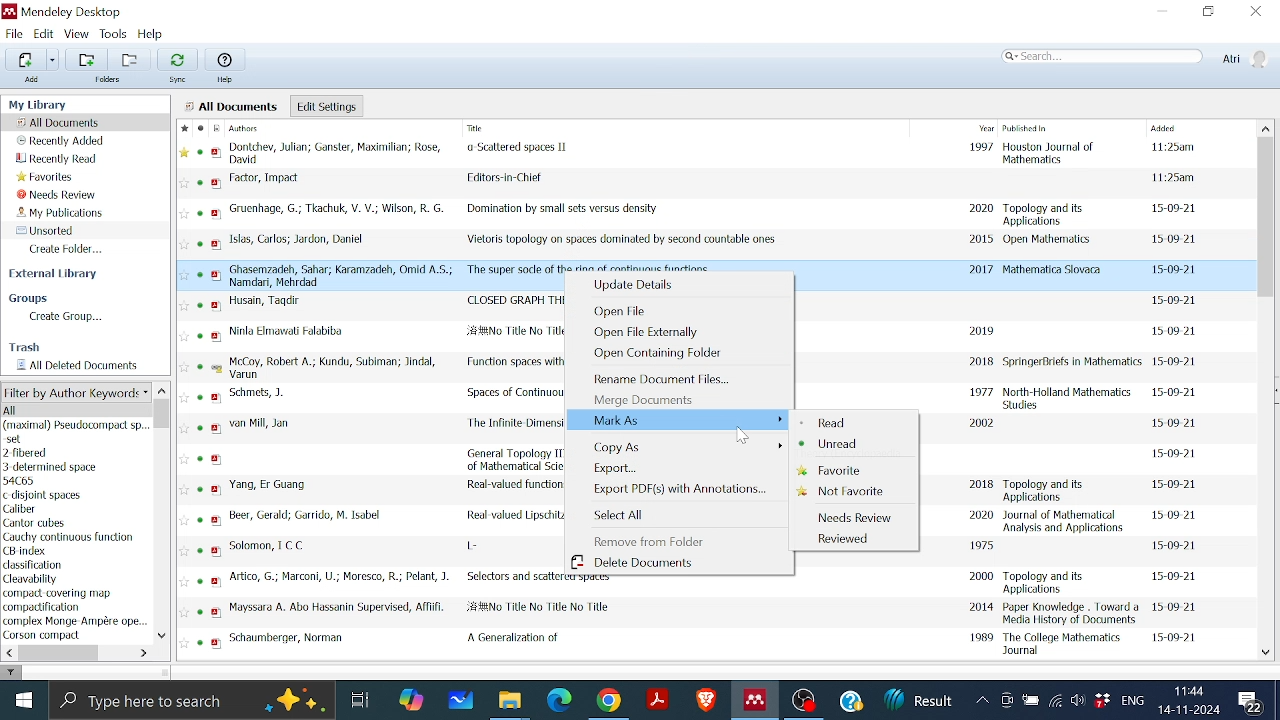  What do you see at coordinates (22, 481) in the screenshot?
I see `54C65` at bounding box center [22, 481].